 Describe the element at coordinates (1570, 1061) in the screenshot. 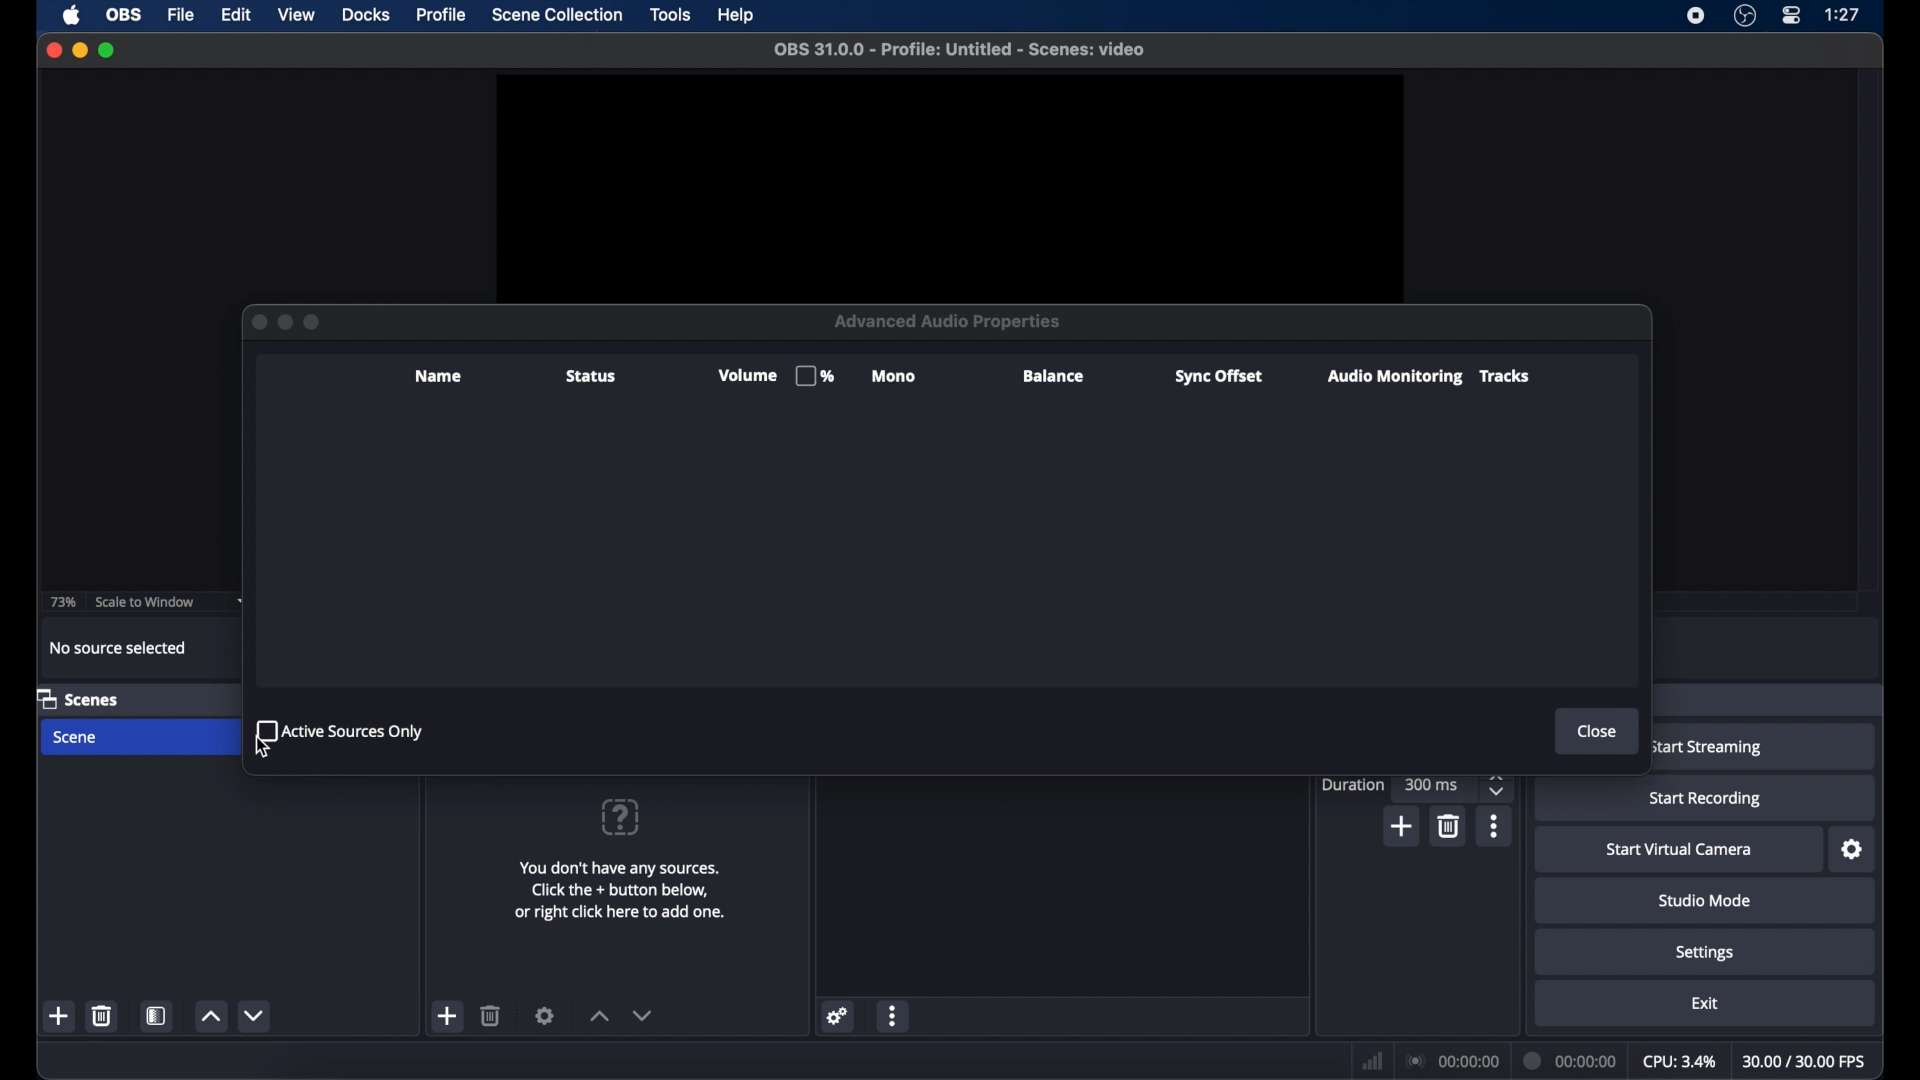

I see `duration` at that location.